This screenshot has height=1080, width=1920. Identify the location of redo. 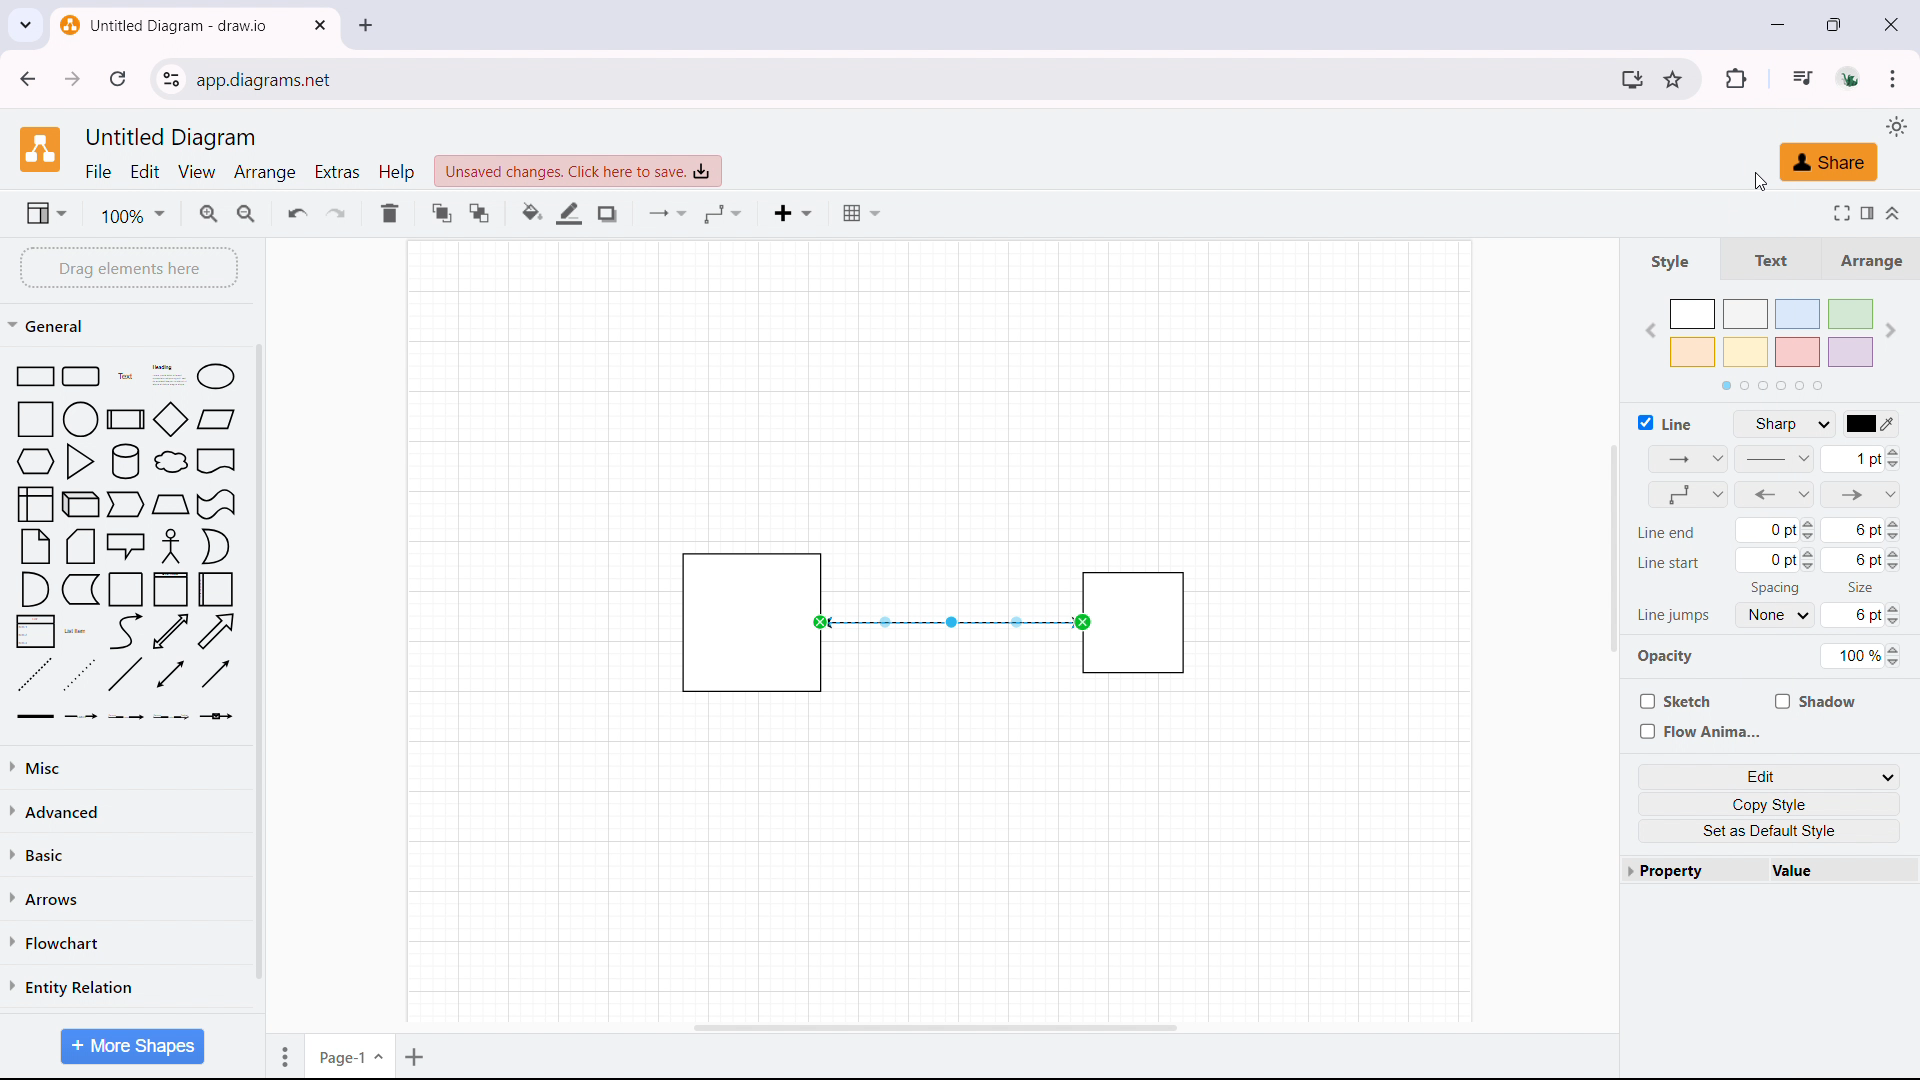
(336, 212).